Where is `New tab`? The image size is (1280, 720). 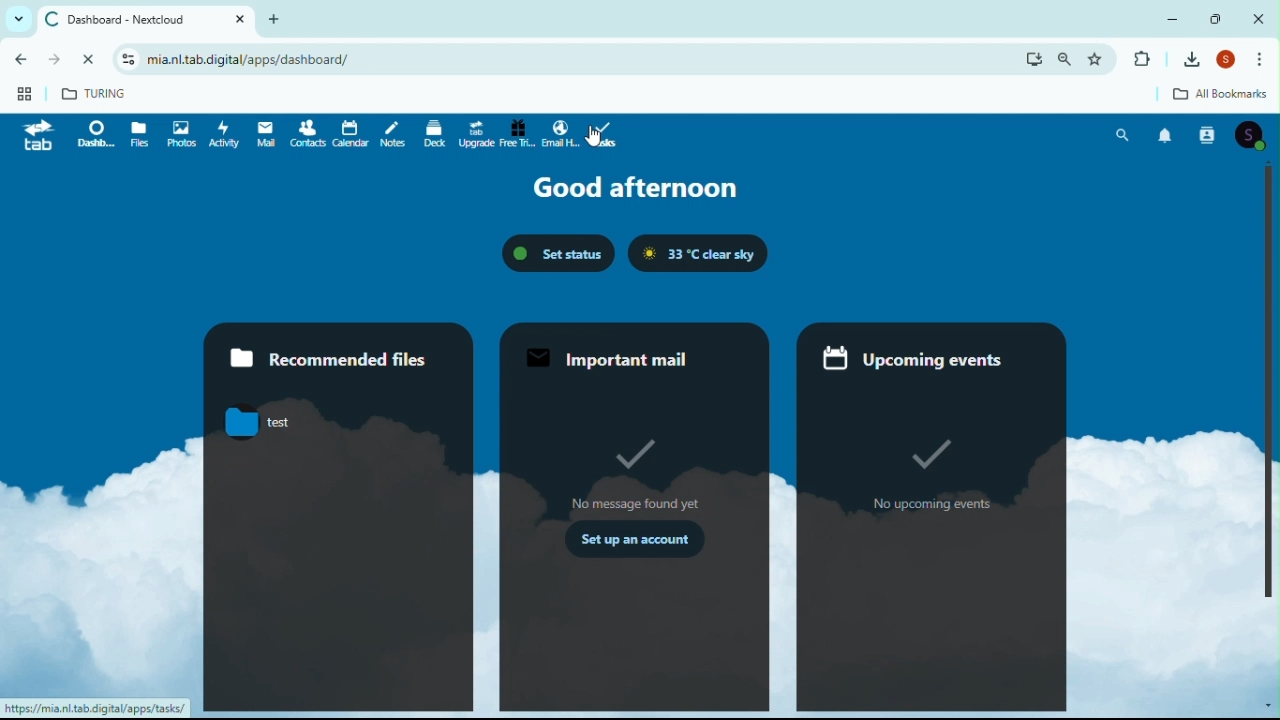
New tab is located at coordinates (275, 19).